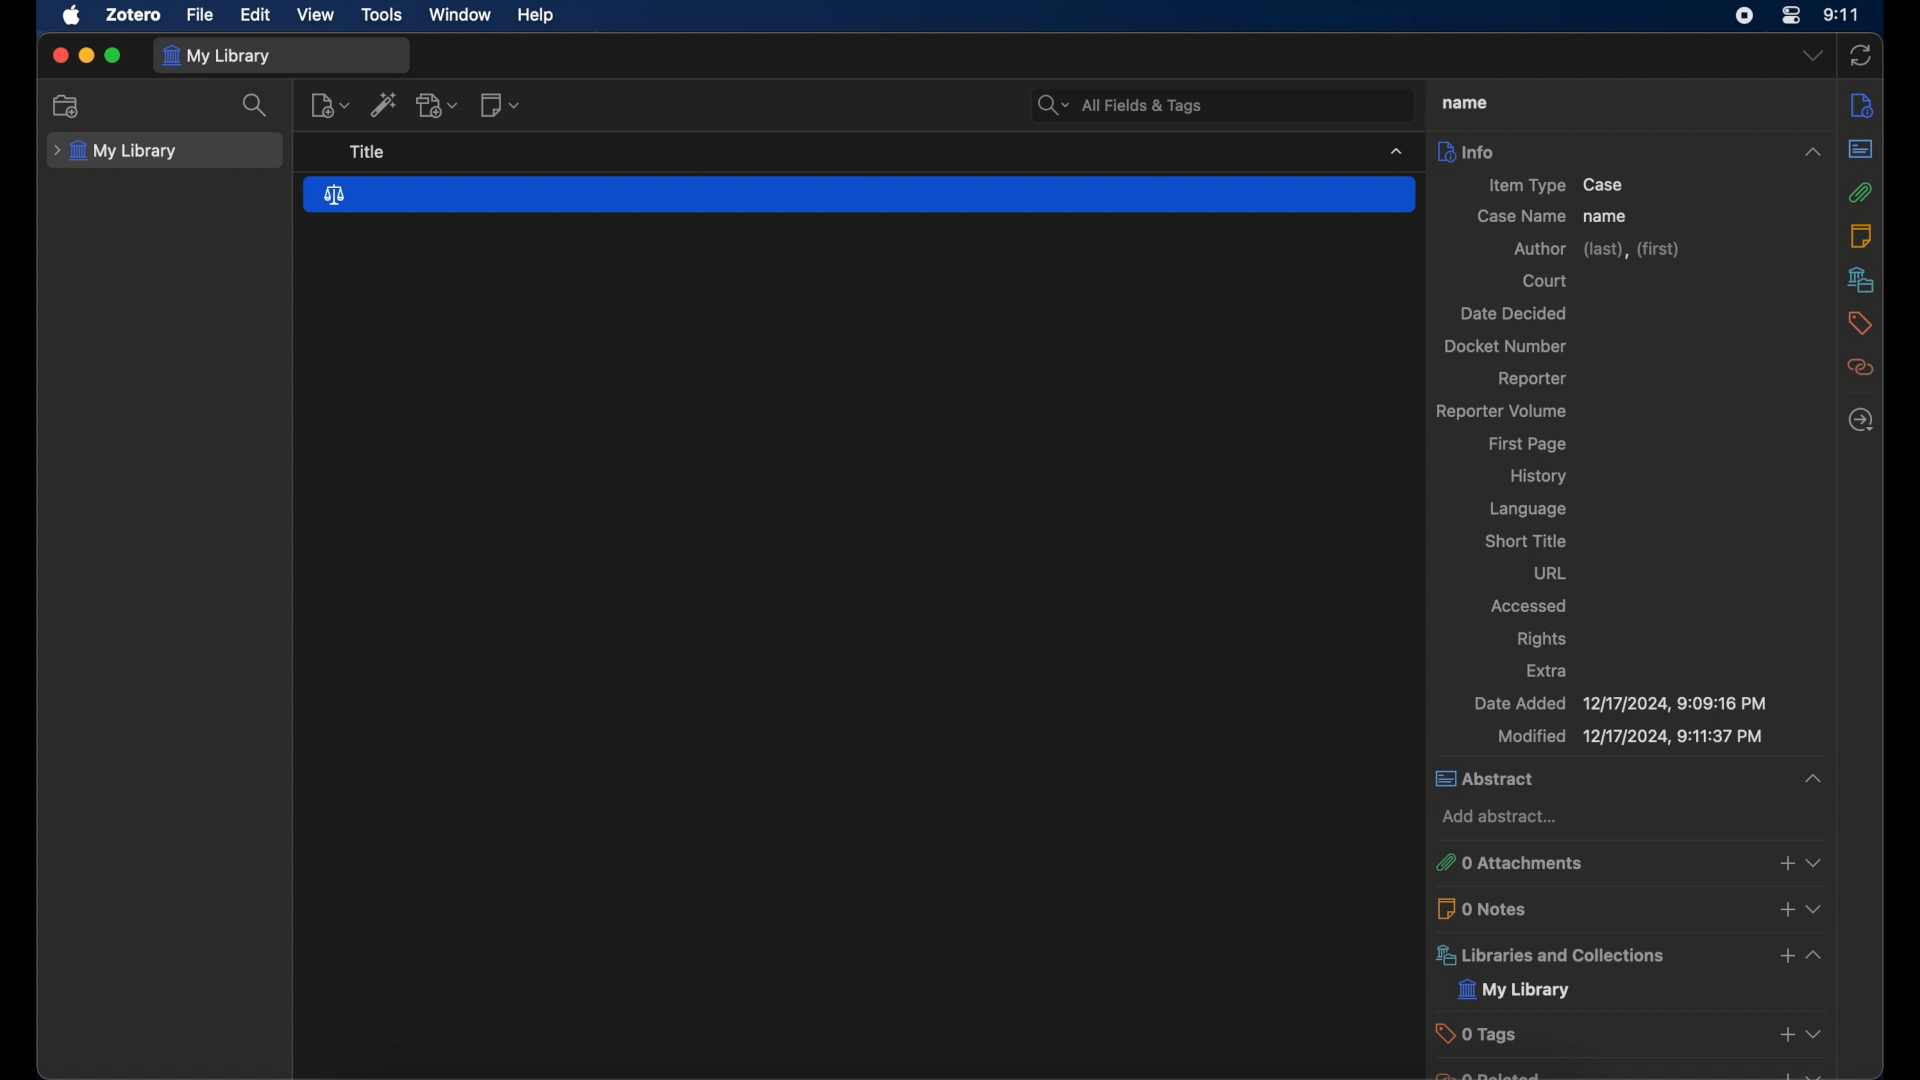 Image resolution: width=1920 pixels, height=1080 pixels. Describe the element at coordinates (1598, 249) in the screenshot. I see `author` at that location.